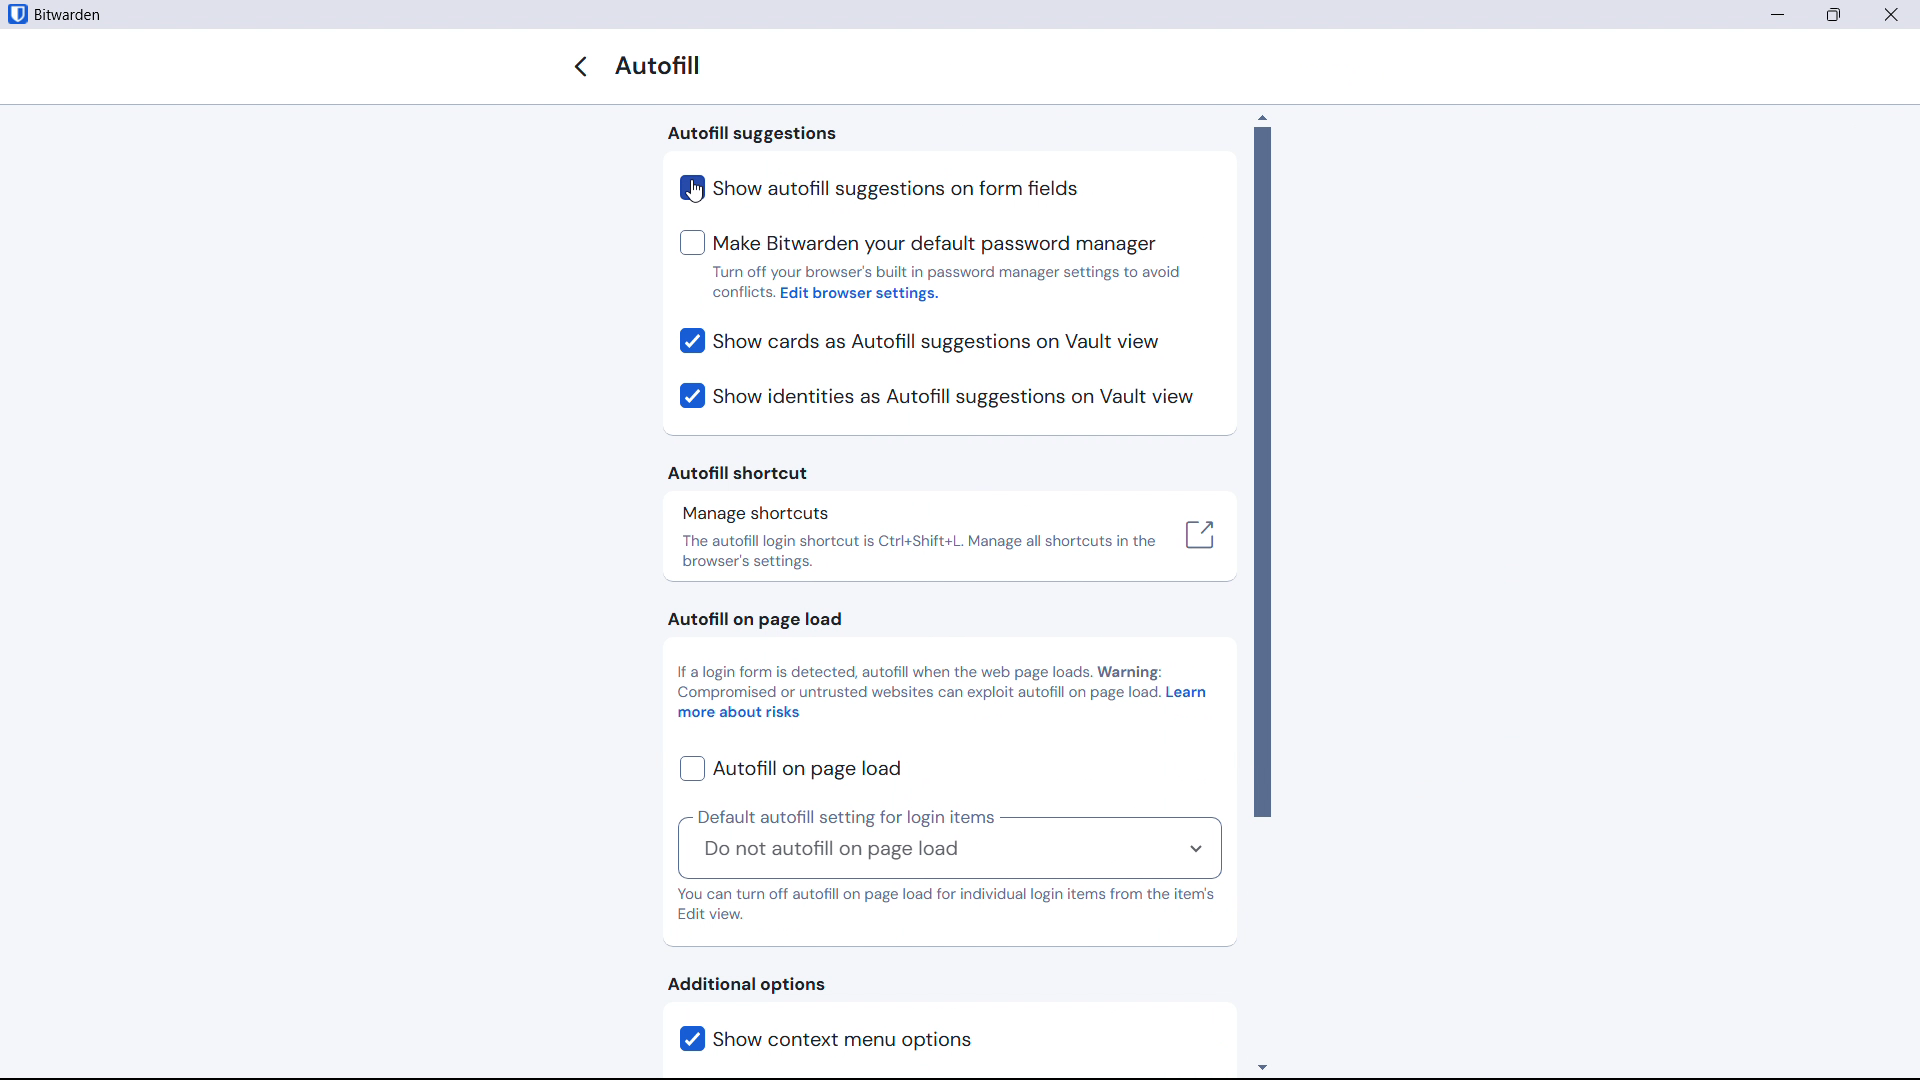  What do you see at coordinates (740, 472) in the screenshot?
I see `Autofill shortcut` at bounding box center [740, 472].